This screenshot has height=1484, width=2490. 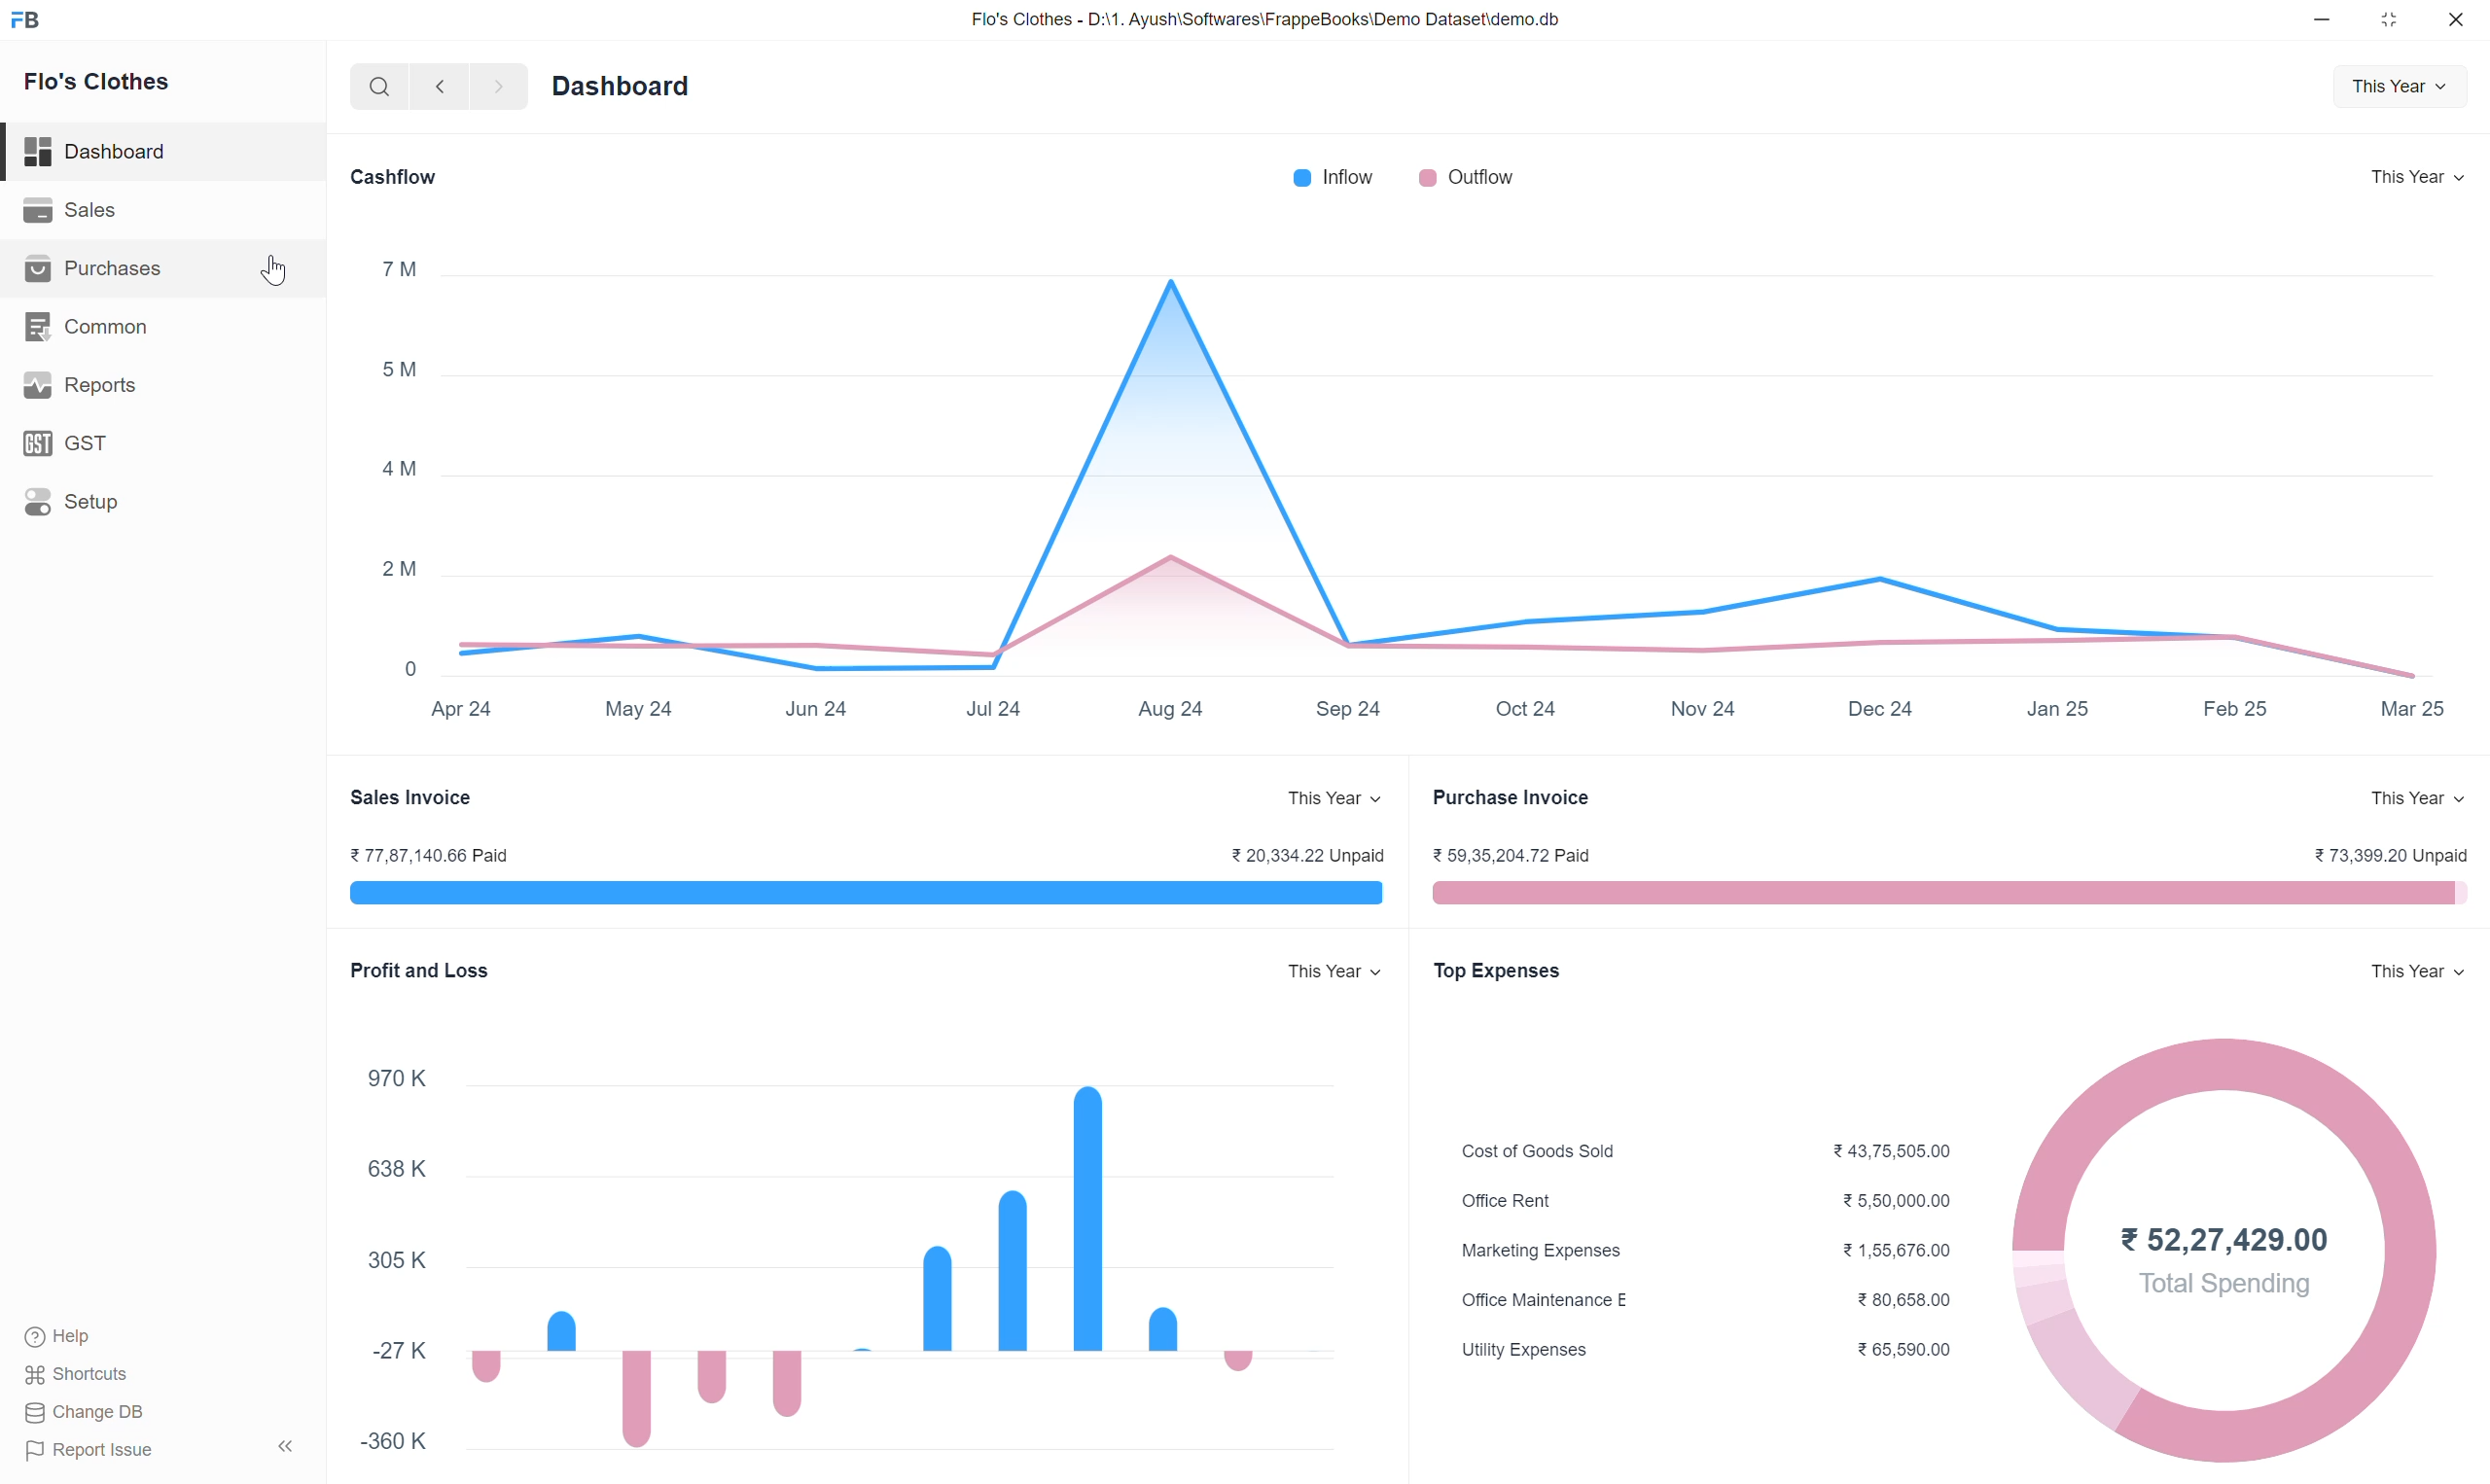 What do you see at coordinates (2386, 24) in the screenshot?
I see `restore down` at bounding box center [2386, 24].